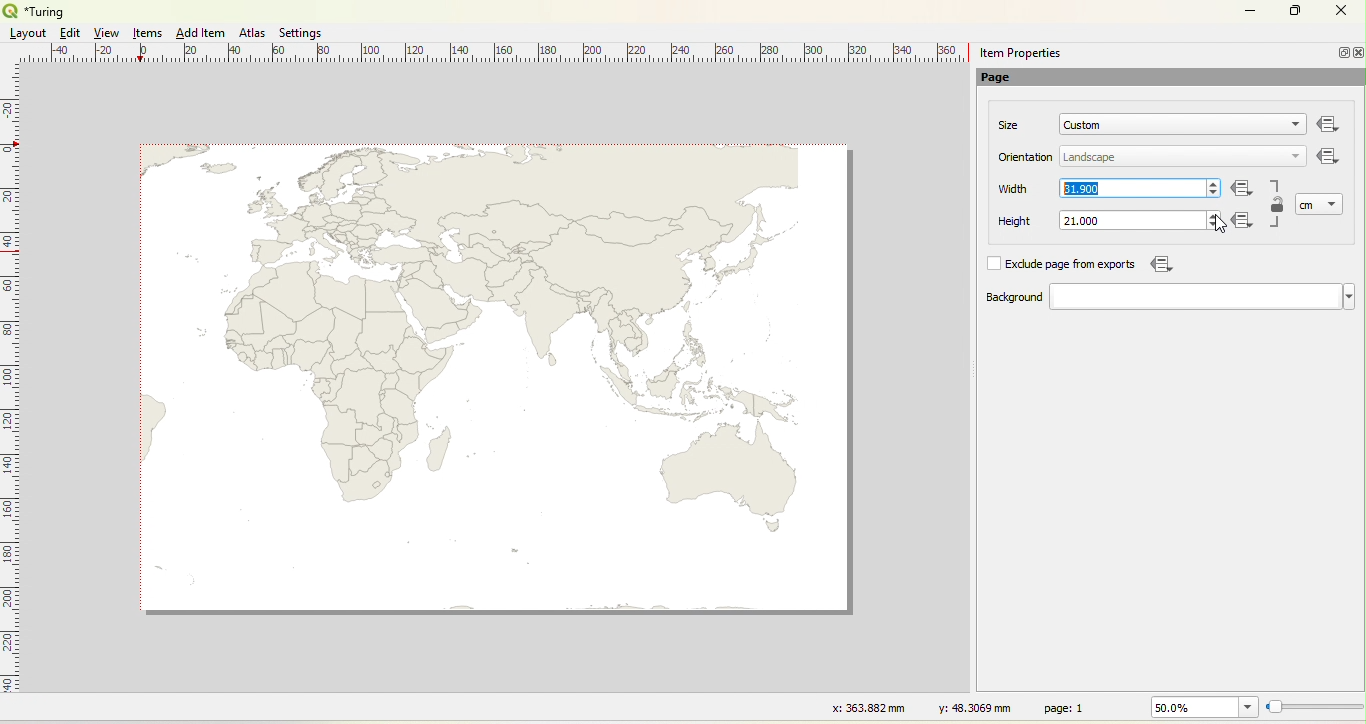  What do you see at coordinates (1080, 188) in the screenshot?
I see `31.900` at bounding box center [1080, 188].